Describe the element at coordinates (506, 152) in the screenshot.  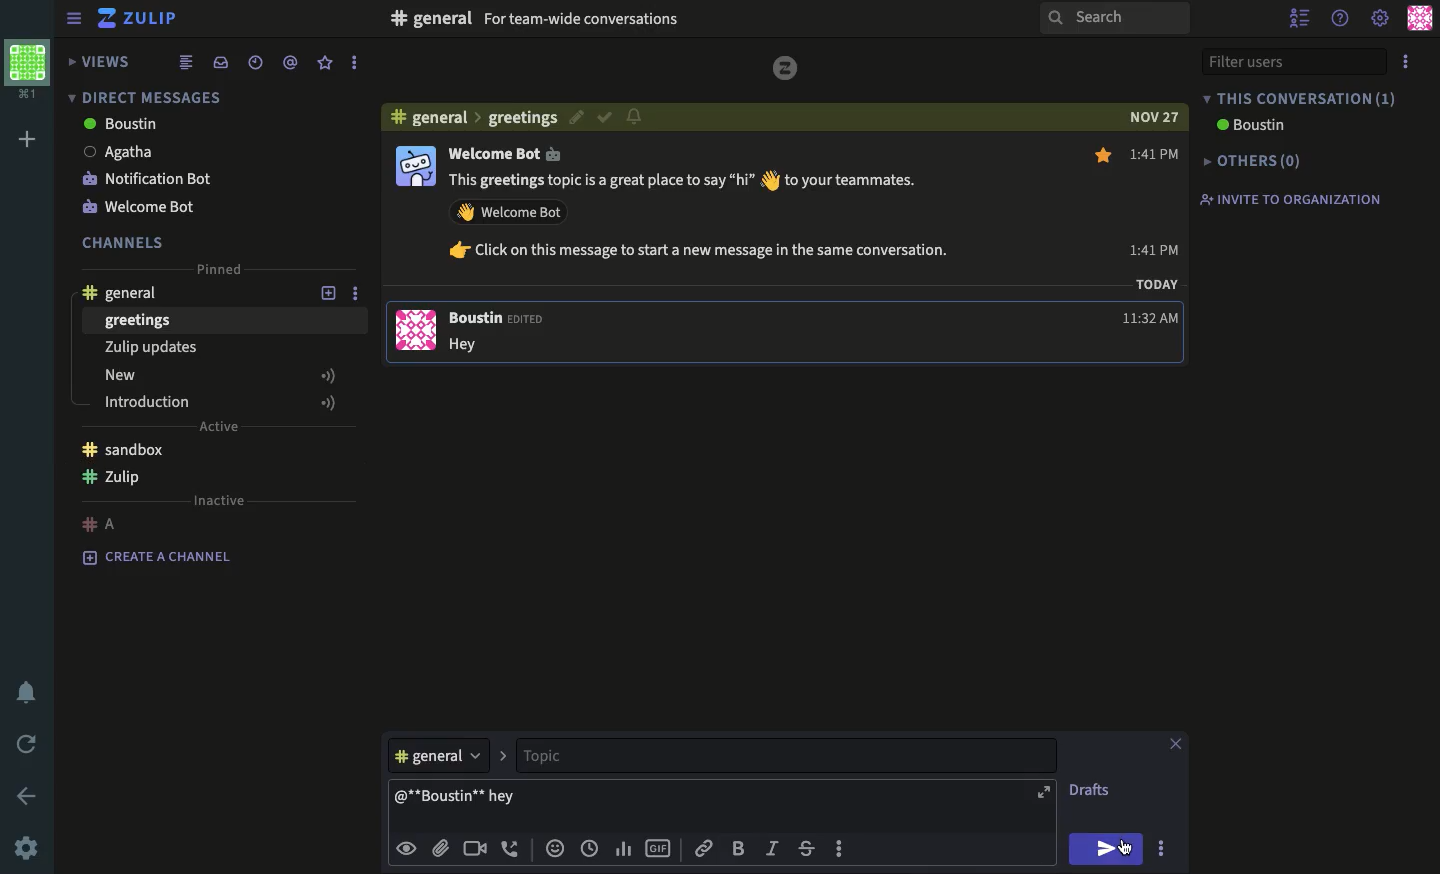
I see `Welcome Bot` at that location.